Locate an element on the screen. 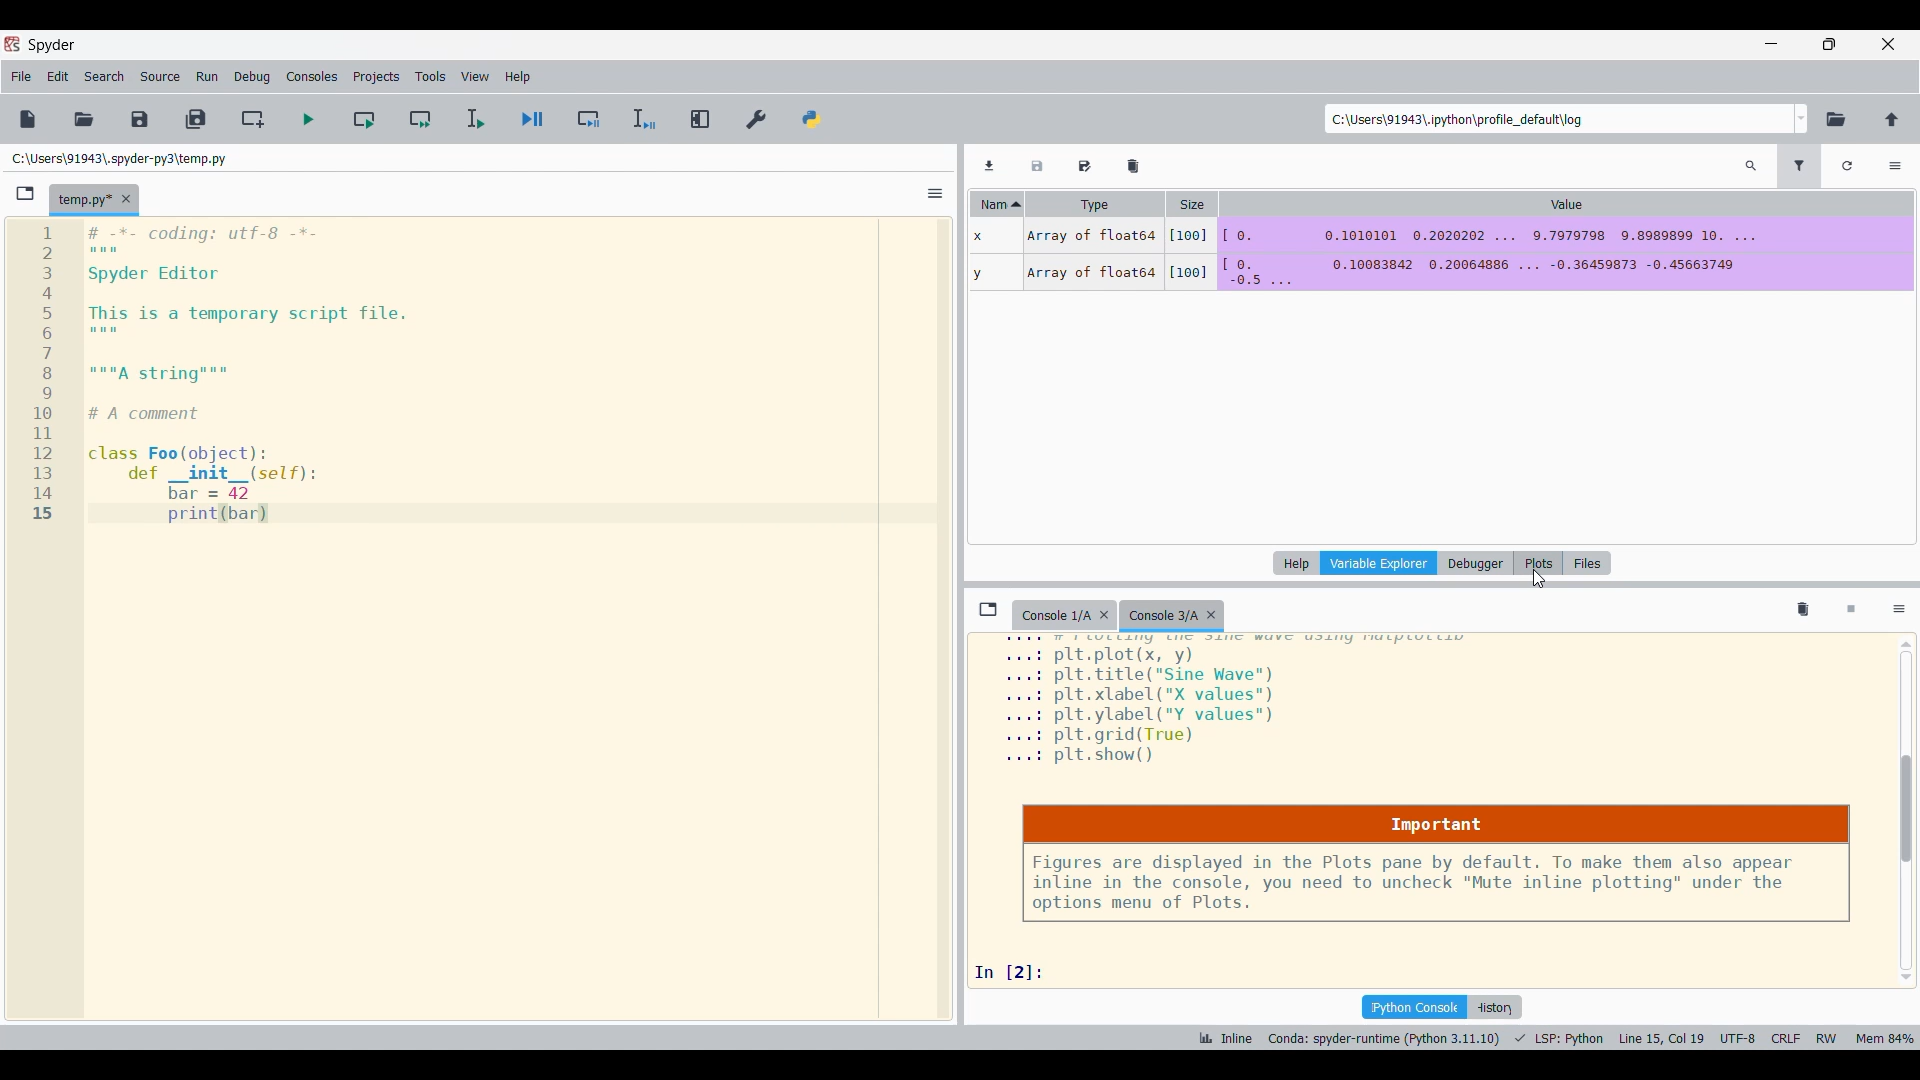  CURSOR is located at coordinates (1544, 578).